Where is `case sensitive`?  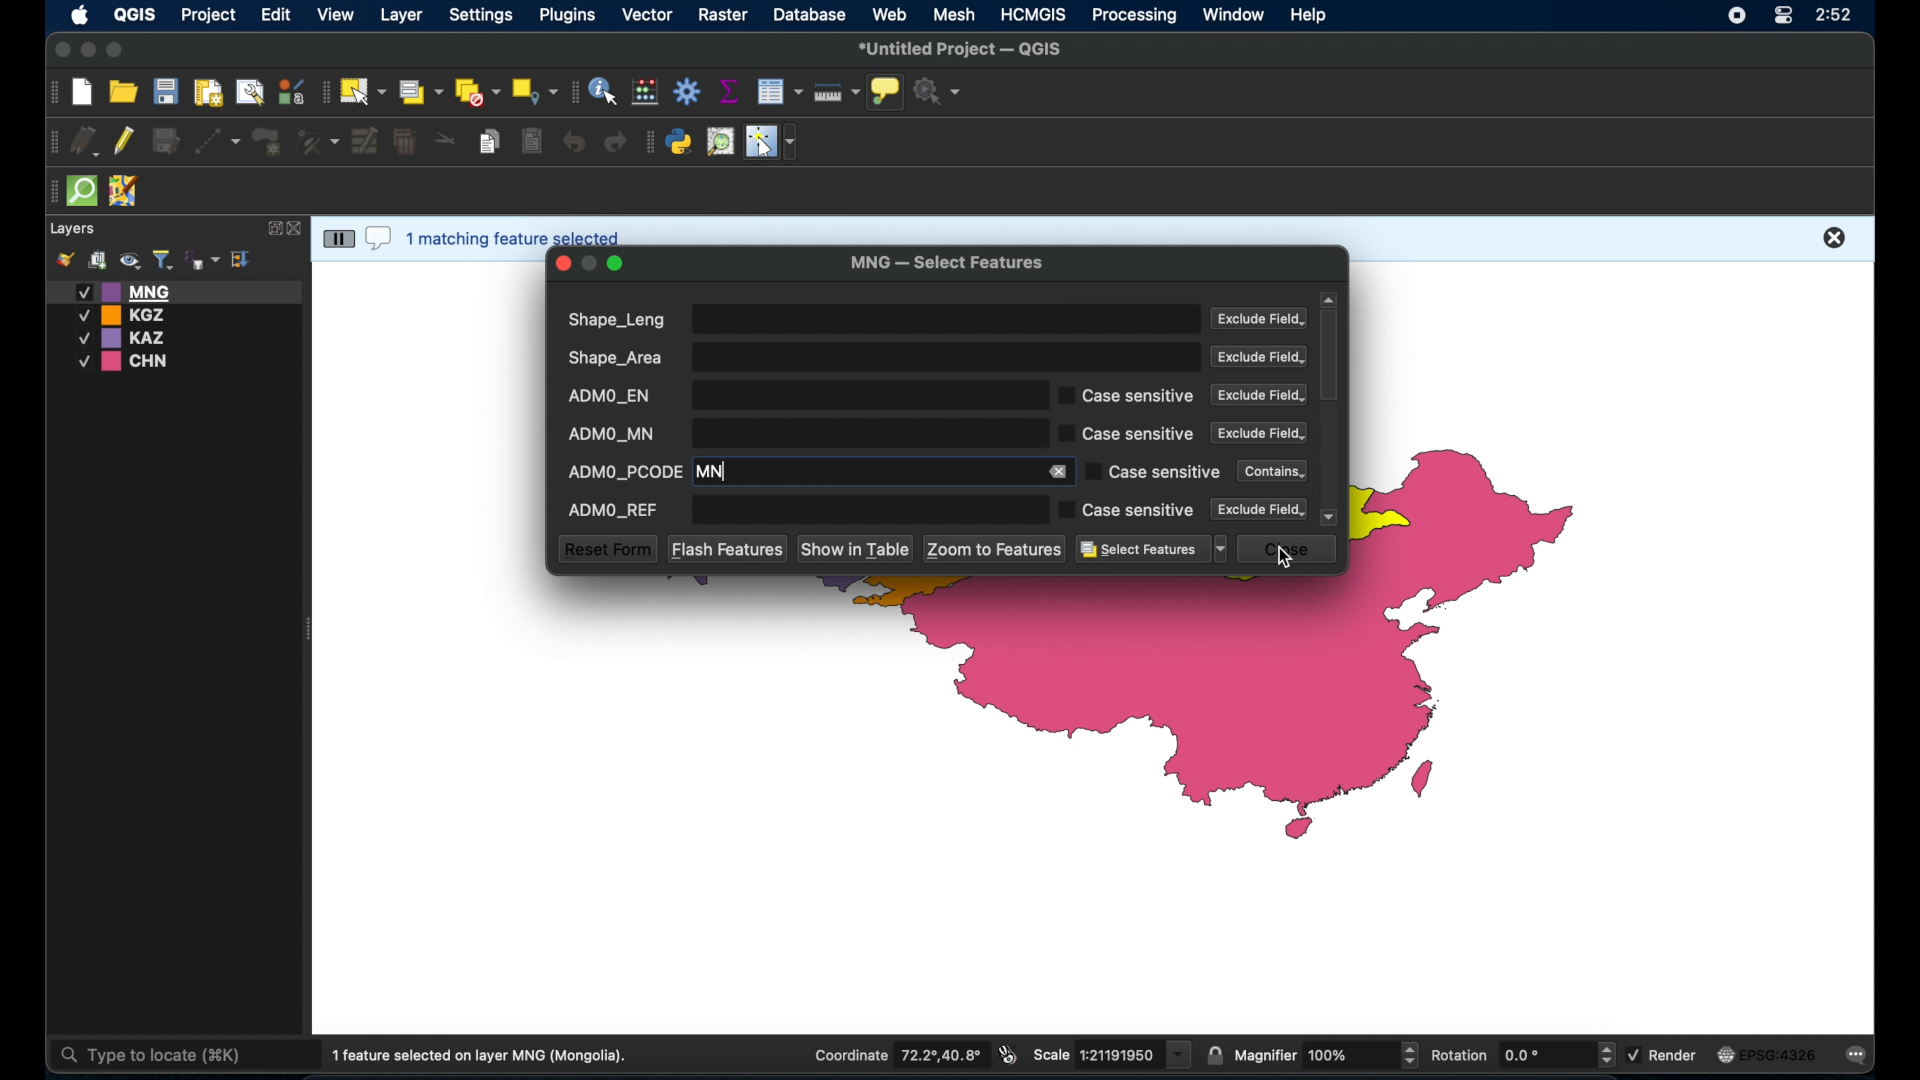 case sensitive is located at coordinates (1127, 435).